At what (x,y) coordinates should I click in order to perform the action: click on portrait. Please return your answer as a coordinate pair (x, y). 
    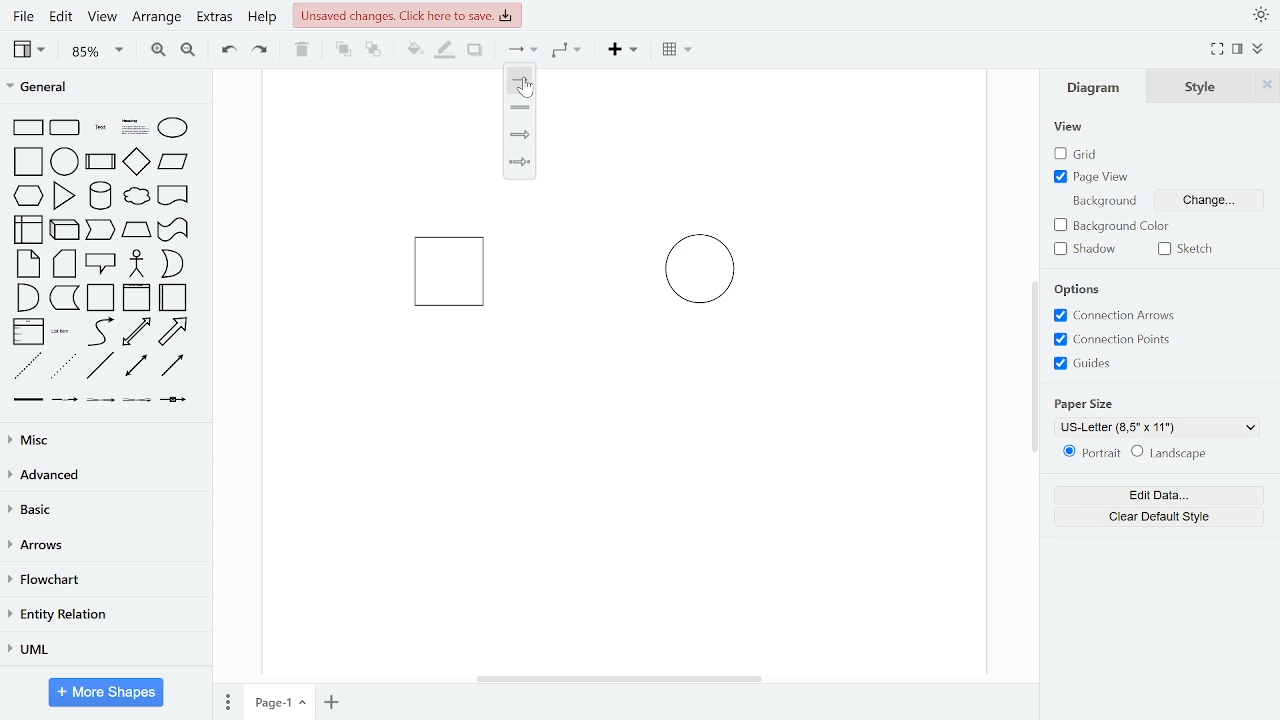
    Looking at the image, I should click on (1092, 453).